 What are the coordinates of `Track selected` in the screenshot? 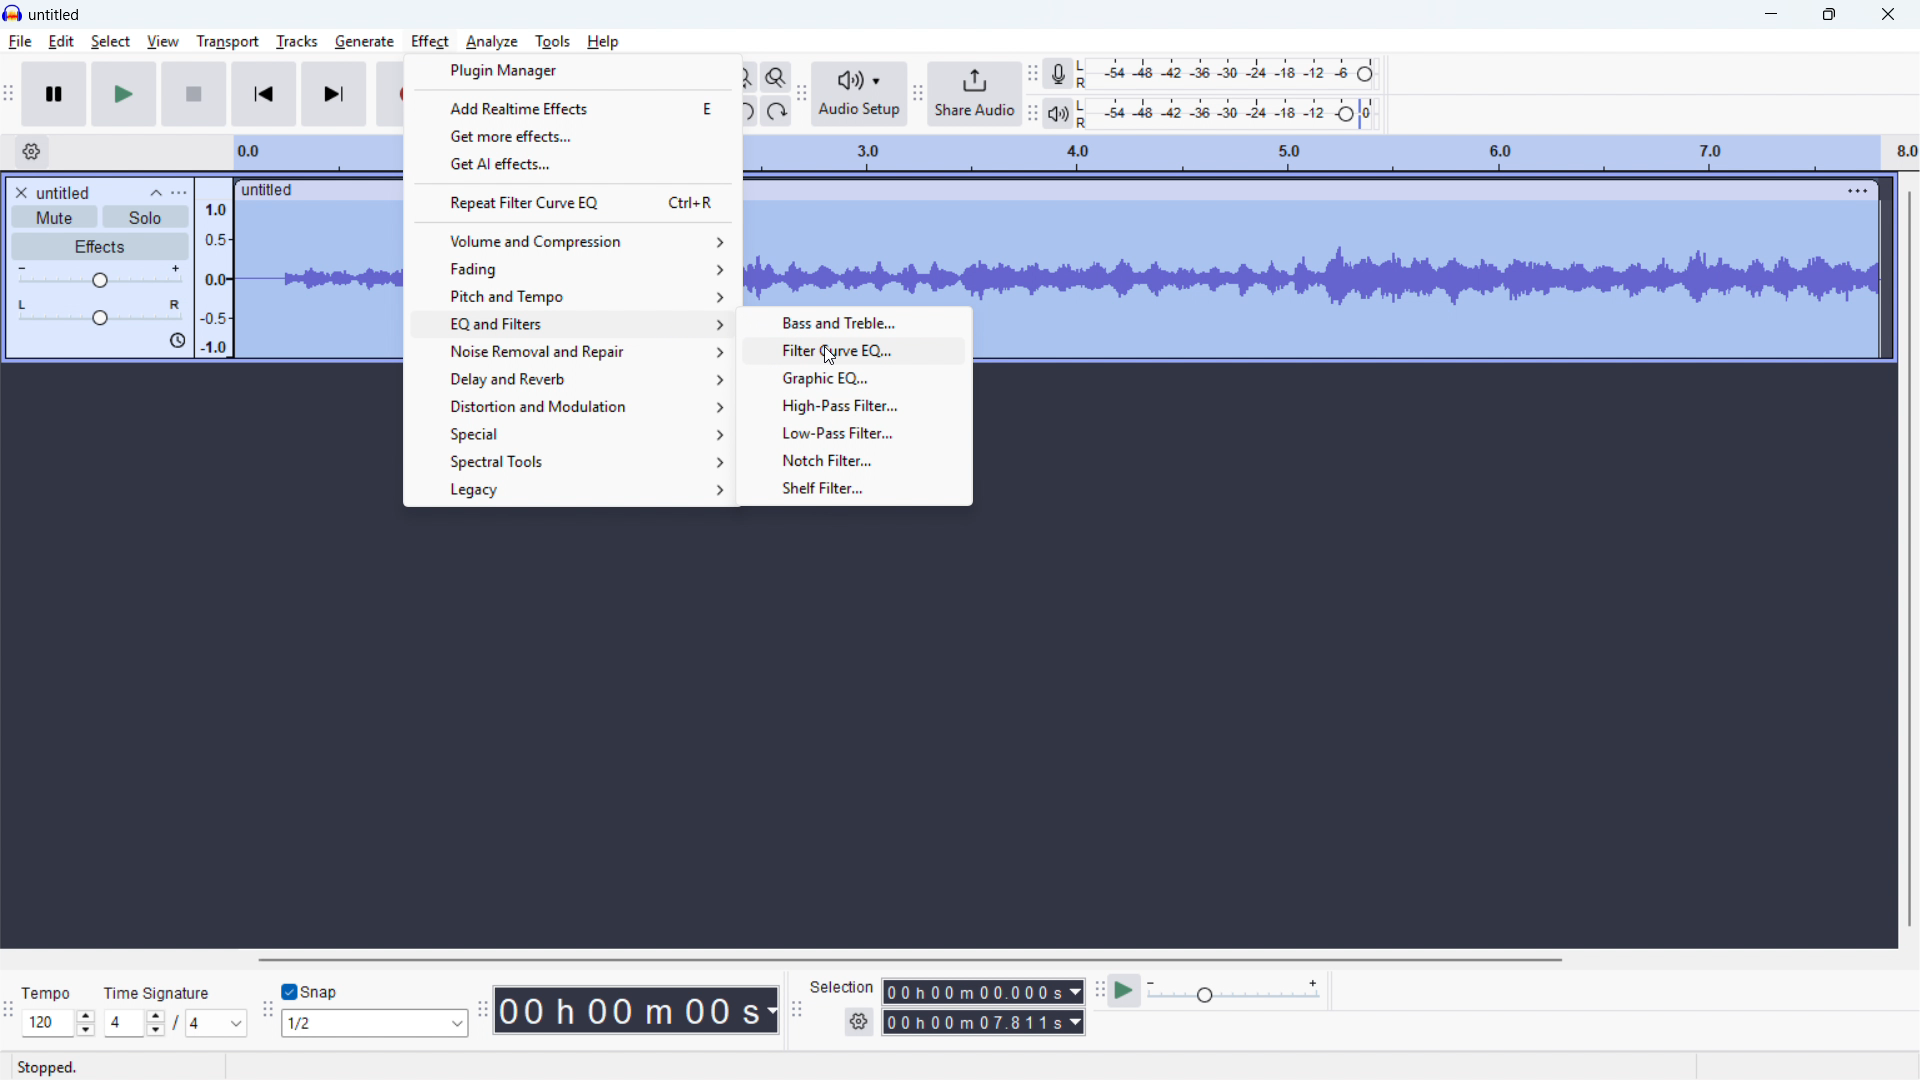 It's located at (1428, 281).